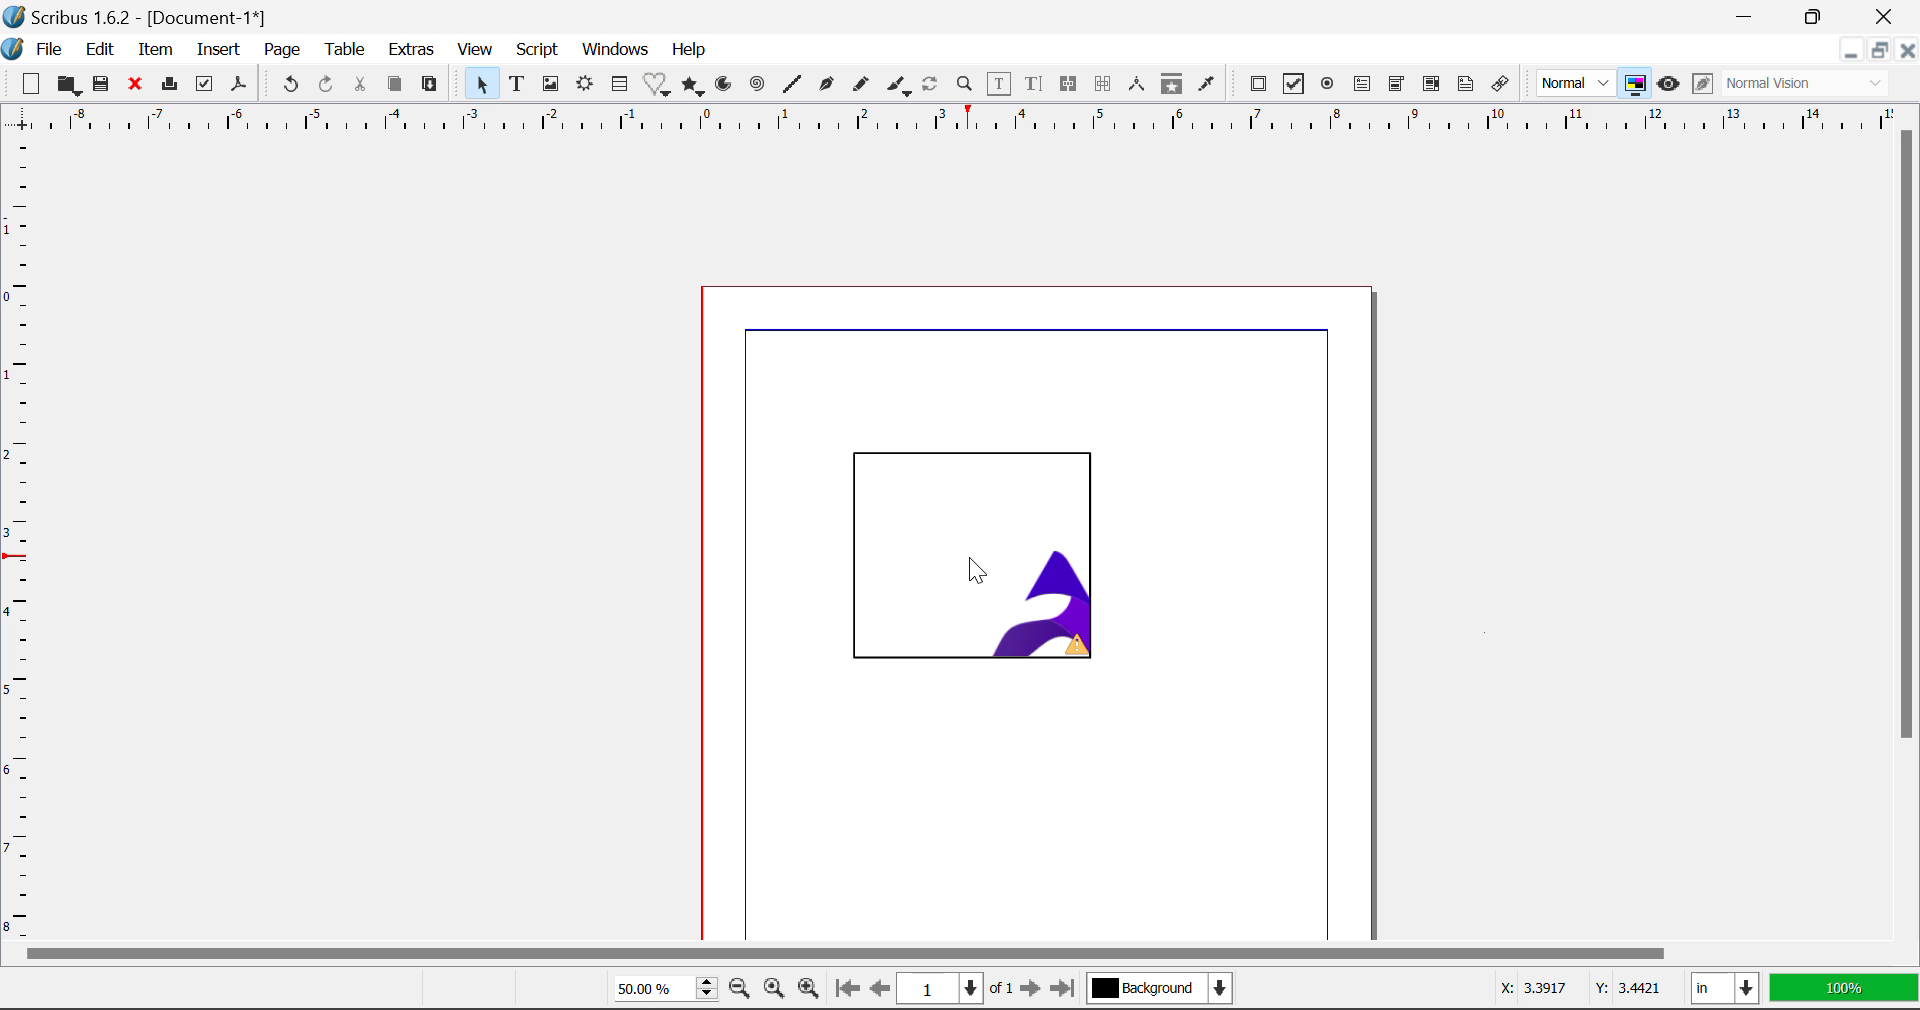 The height and width of the screenshot is (1010, 1920). What do you see at coordinates (756, 86) in the screenshot?
I see `Spiral` at bounding box center [756, 86].